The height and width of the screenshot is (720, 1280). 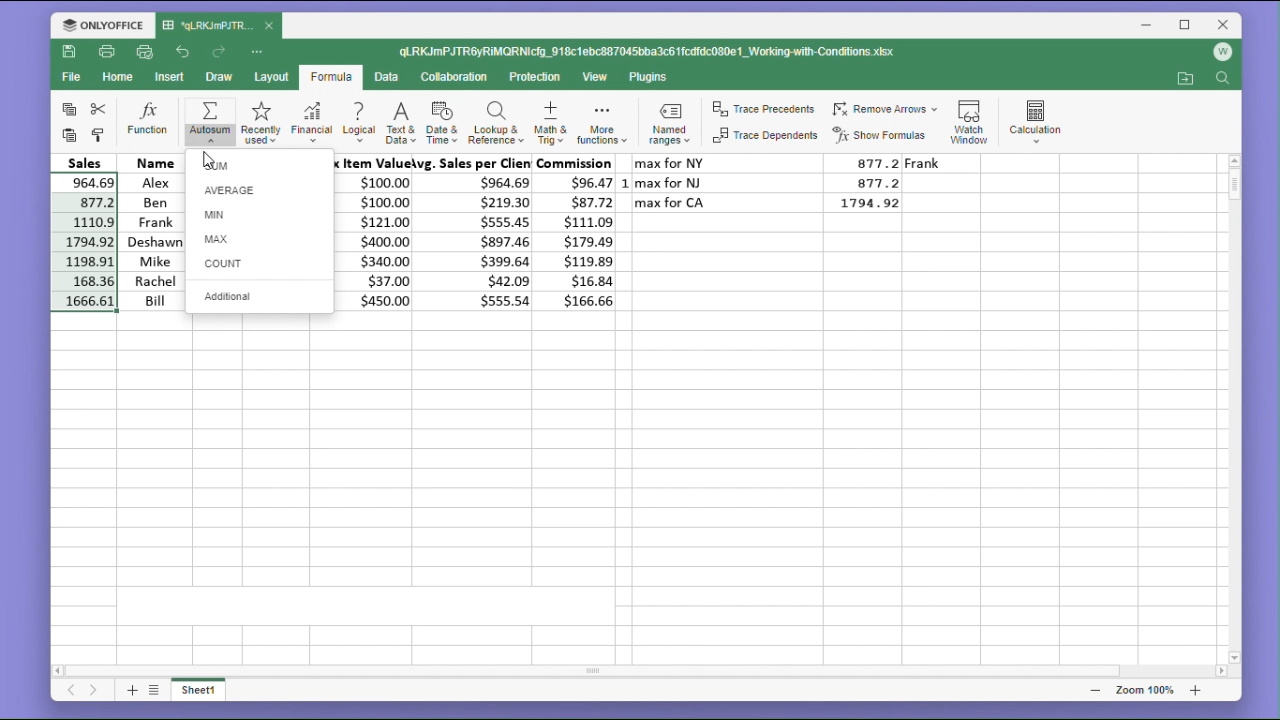 I want to click on home, so click(x=120, y=82).